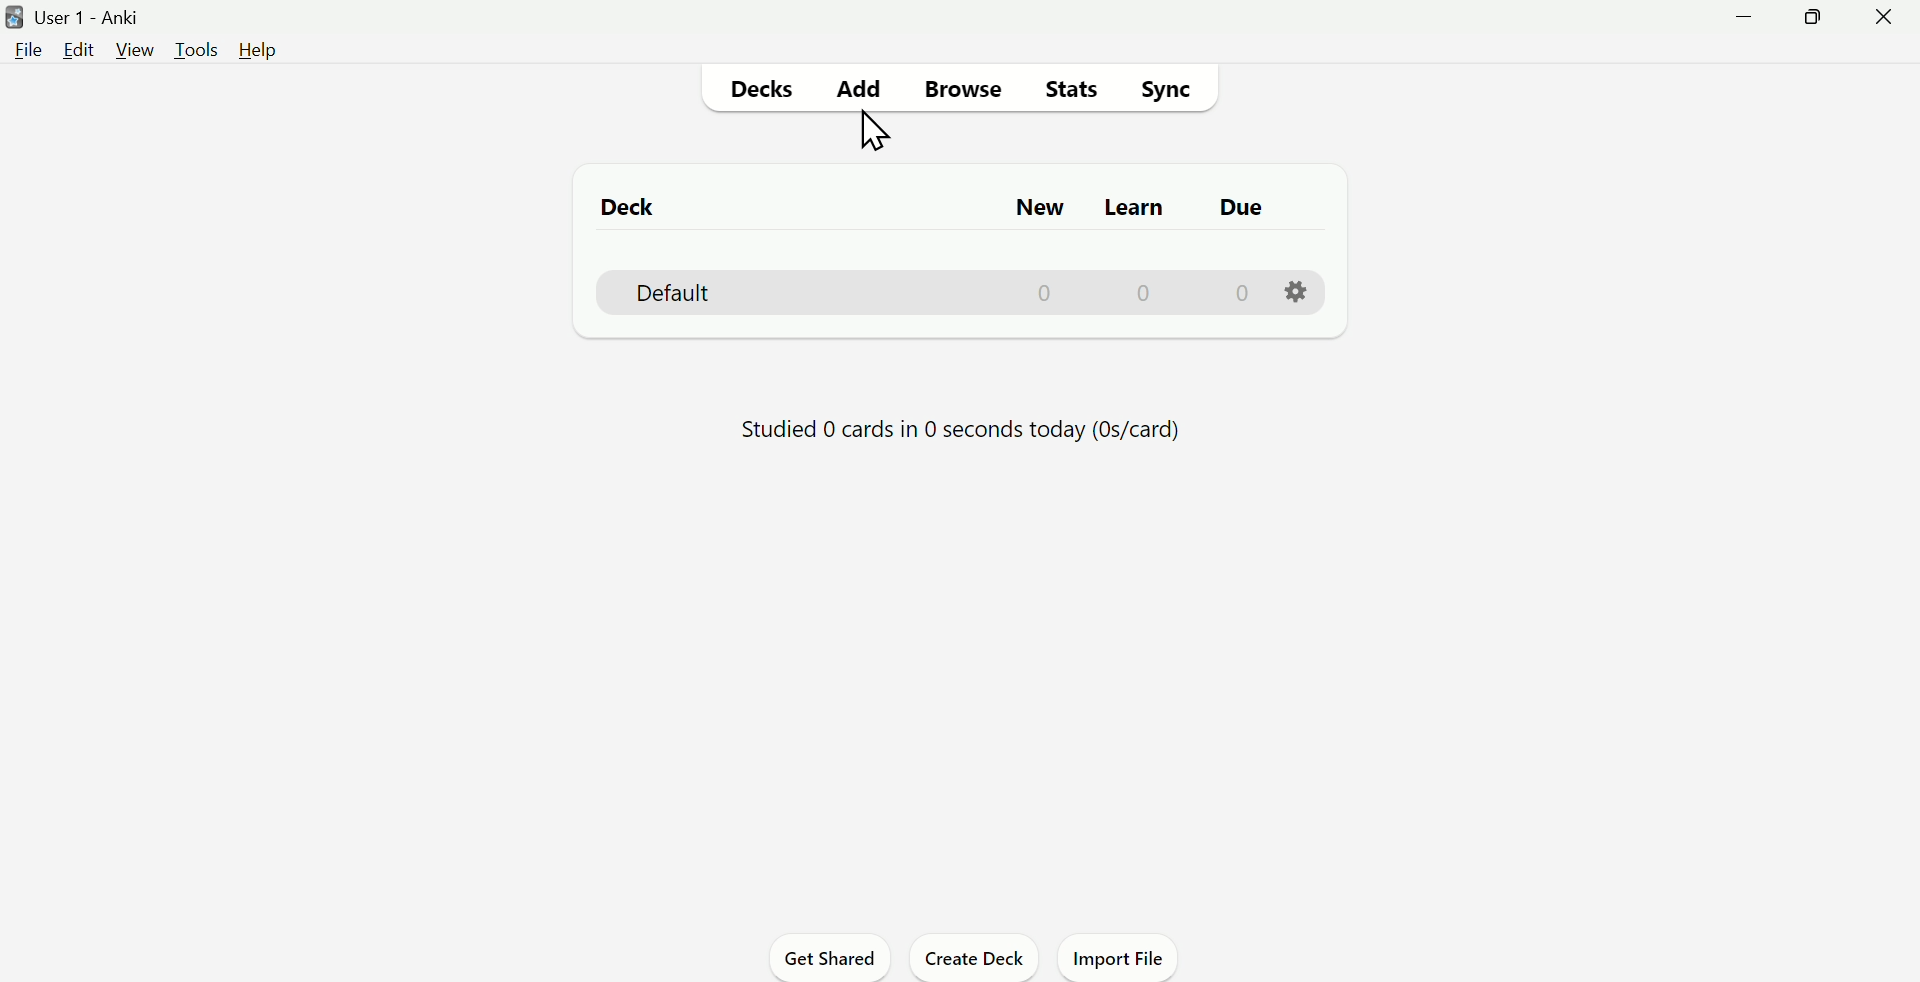 This screenshot has height=982, width=1920. Describe the element at coordinates (1035, 206) in the screenshot. I see `New` at that location.